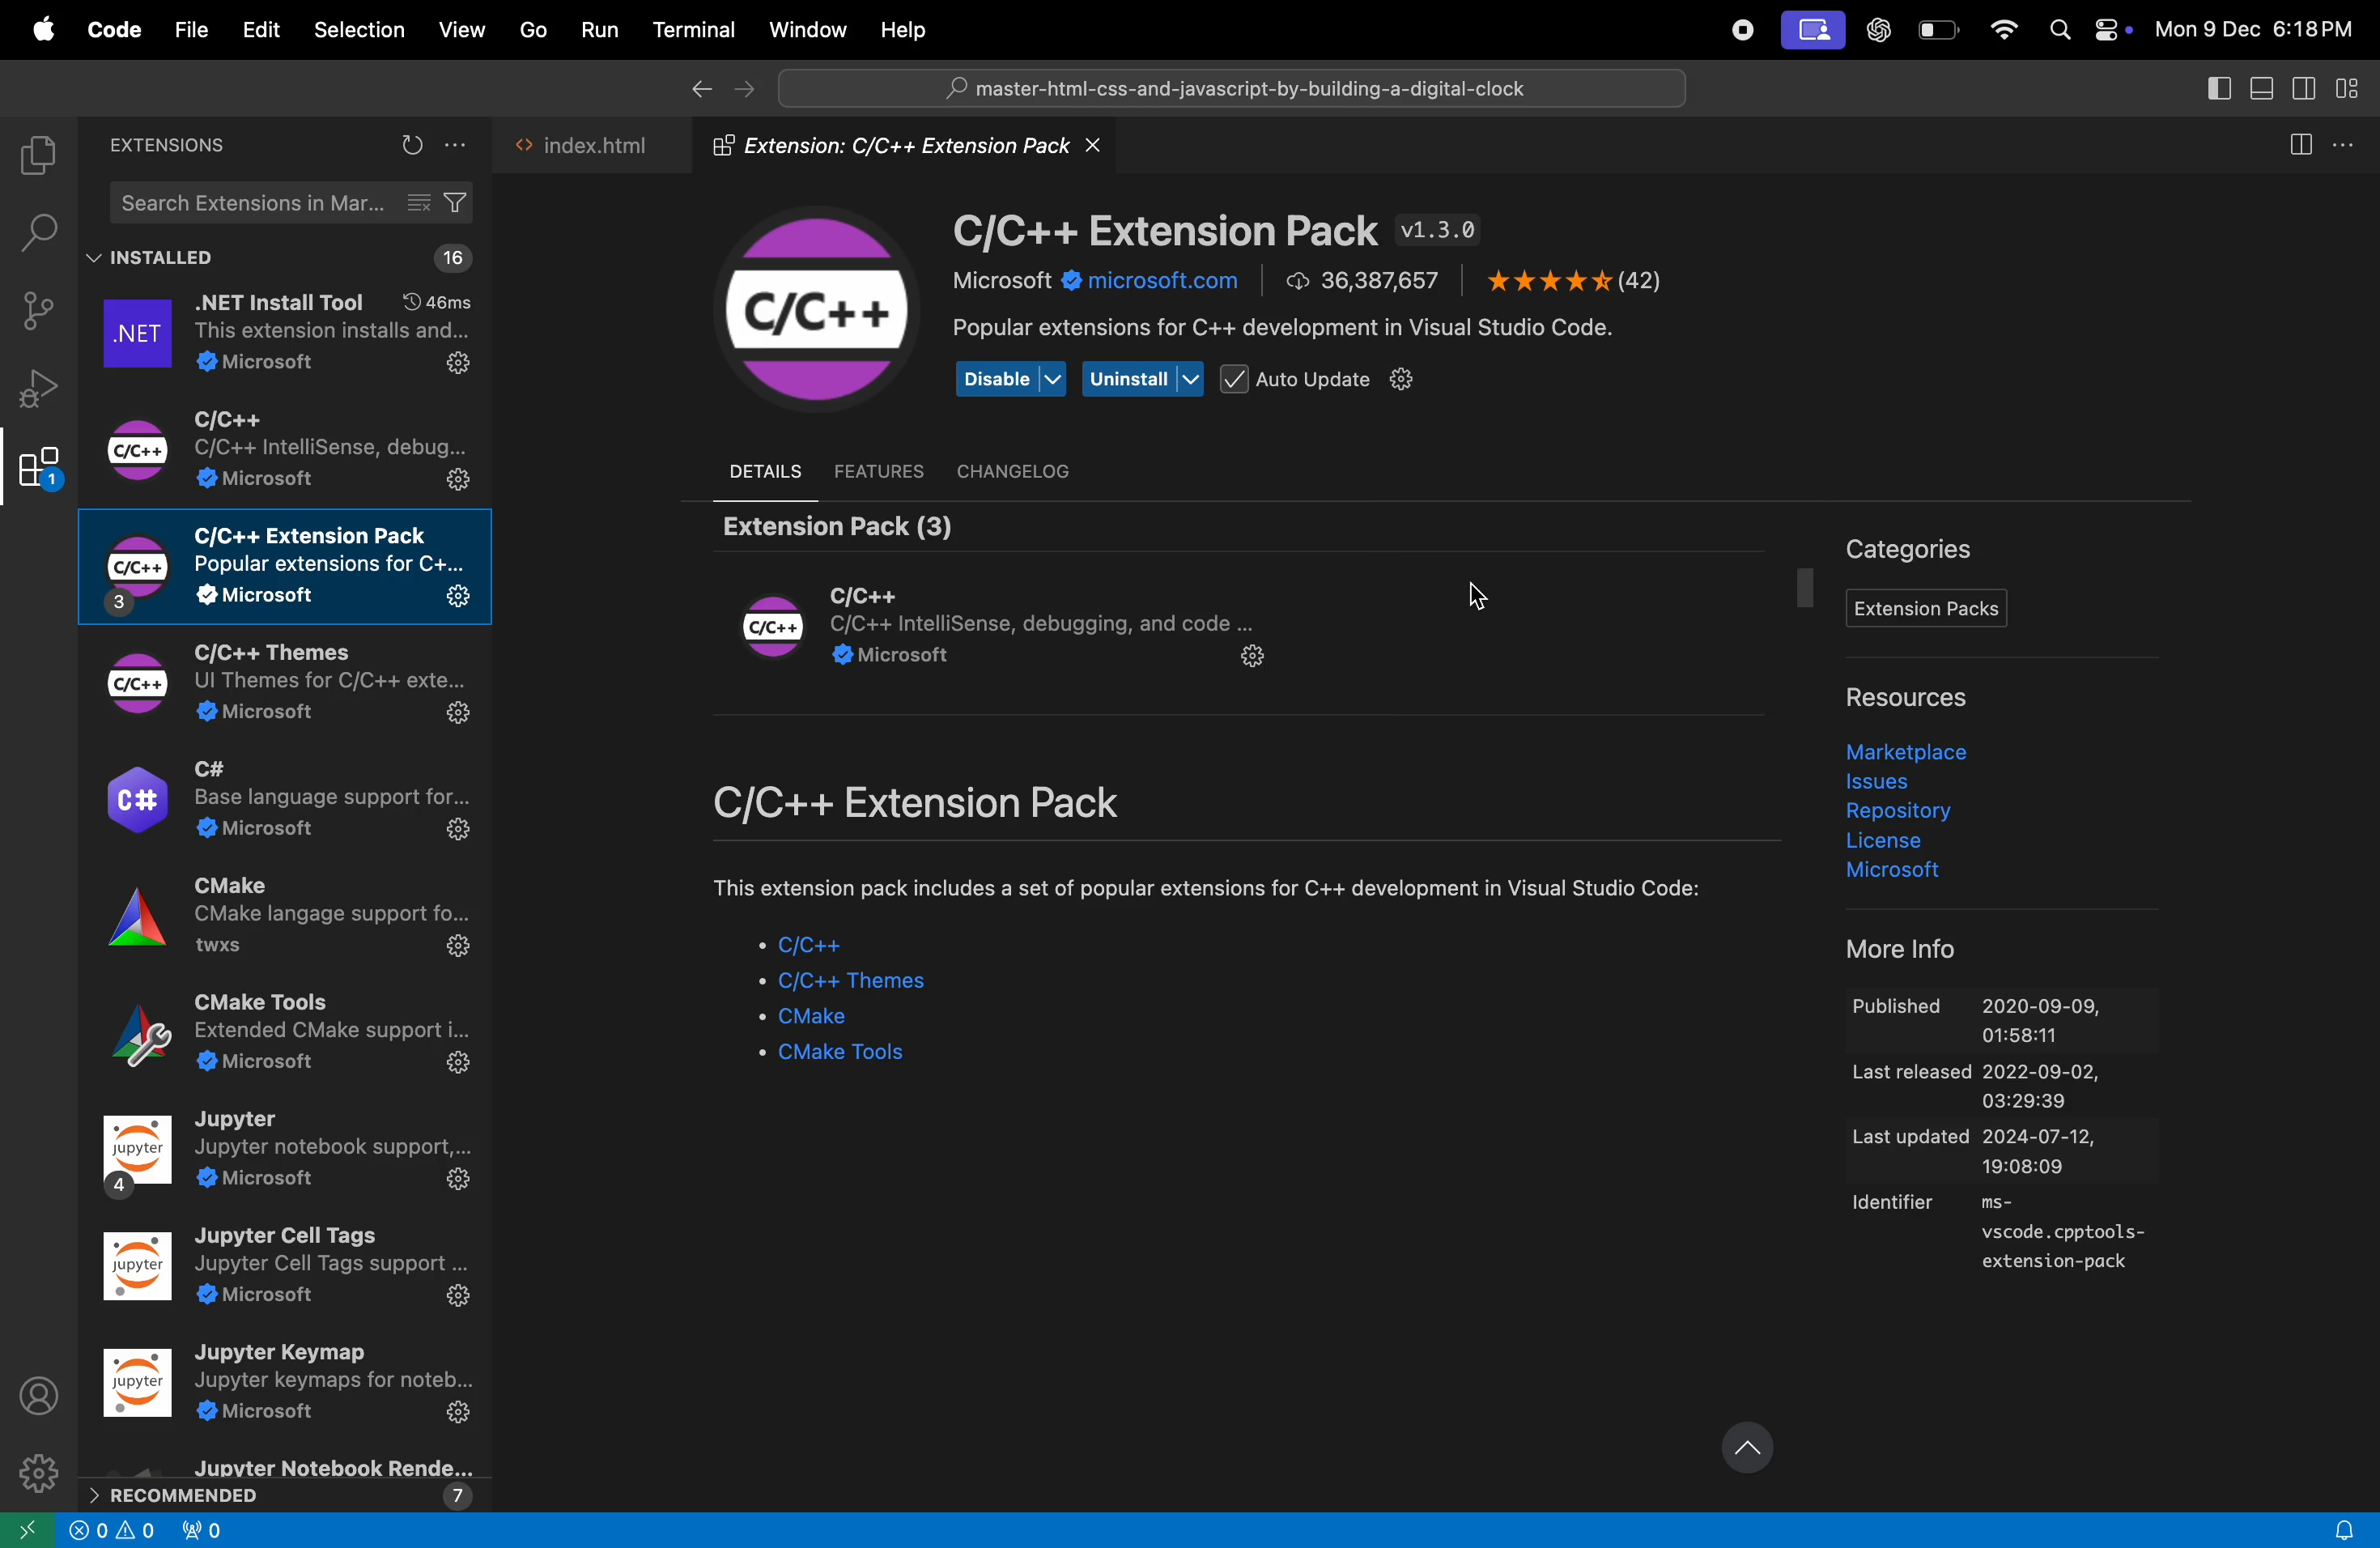 The image size is (2380, 1548). What do you see at coordinates (1219, 232) in the screenshot?
I see `C/C++ Extension version` at bounding box center [1219, 232].